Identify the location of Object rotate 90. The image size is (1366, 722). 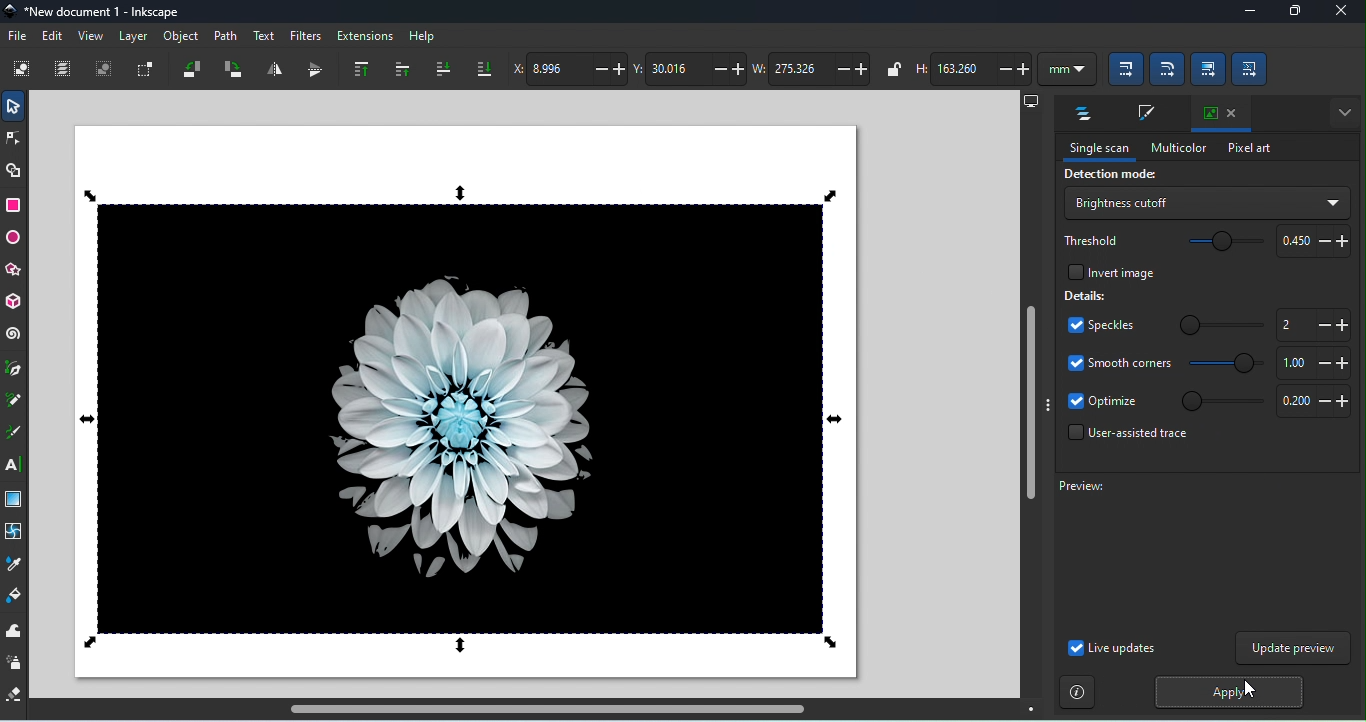
(233, 70).